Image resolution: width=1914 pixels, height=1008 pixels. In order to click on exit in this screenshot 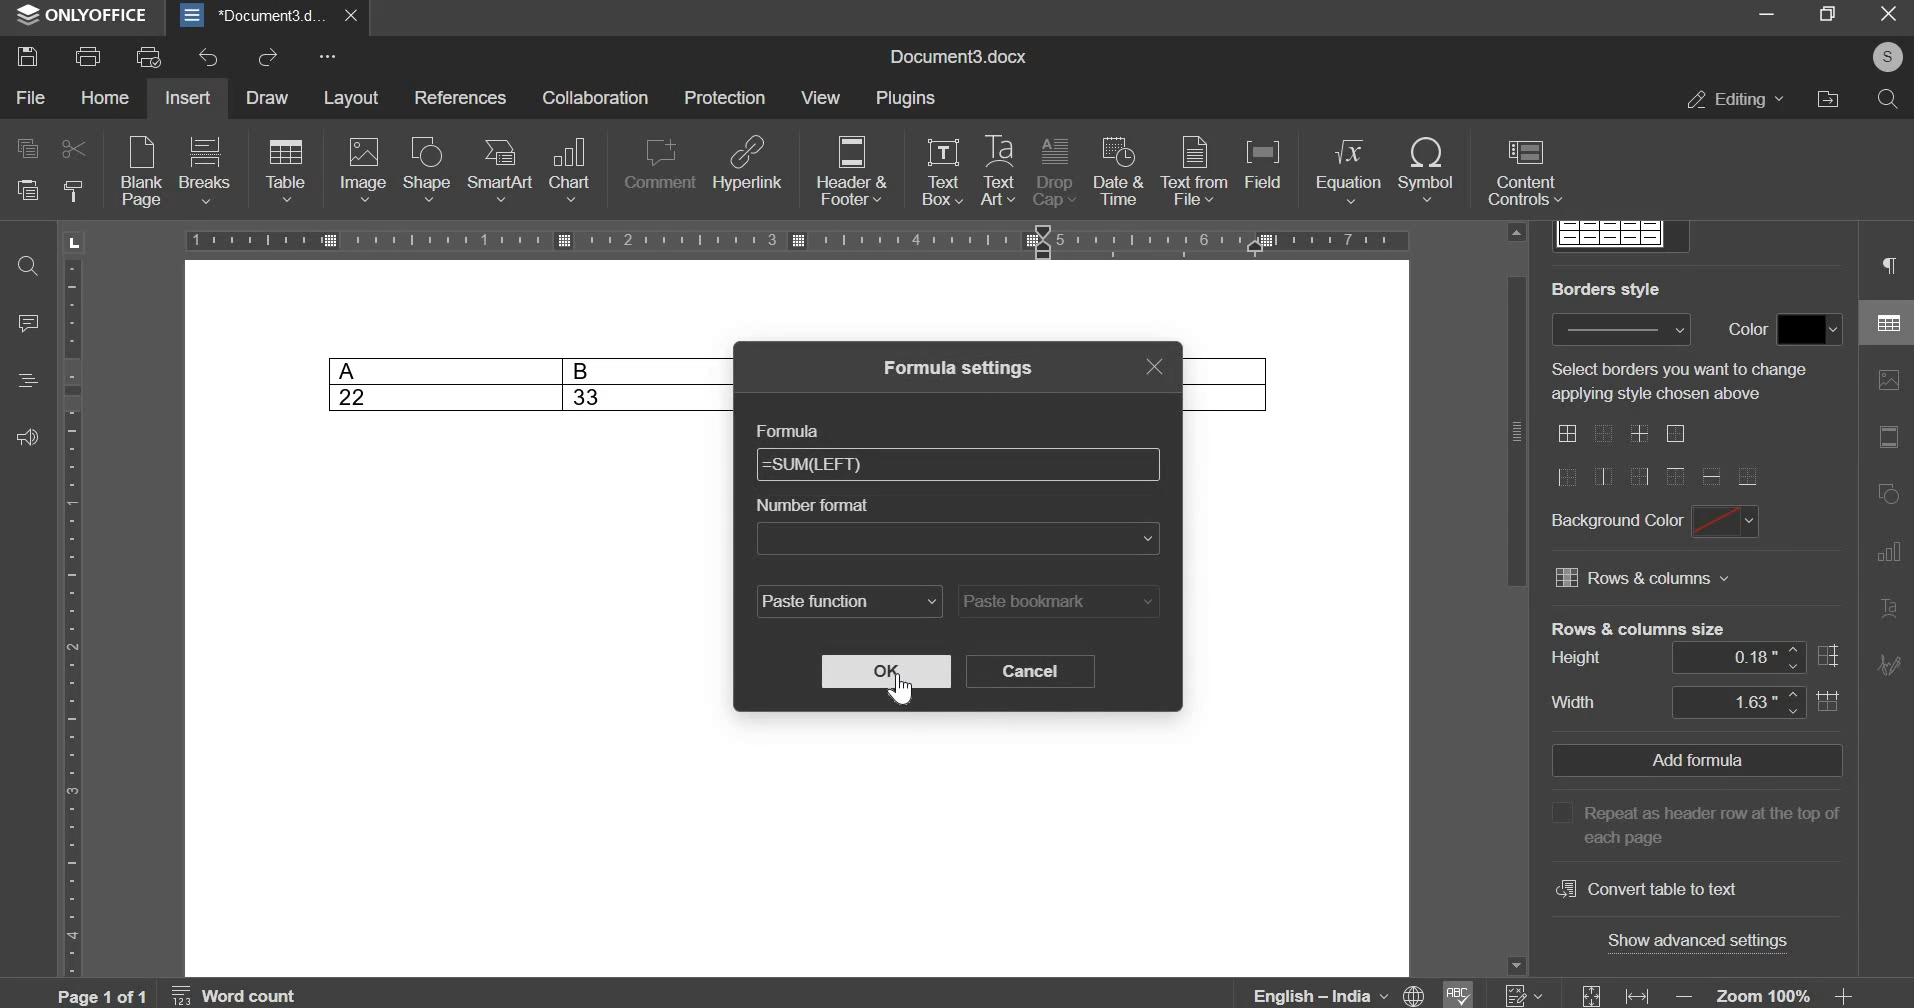, I will do `click(1159, 368)`.